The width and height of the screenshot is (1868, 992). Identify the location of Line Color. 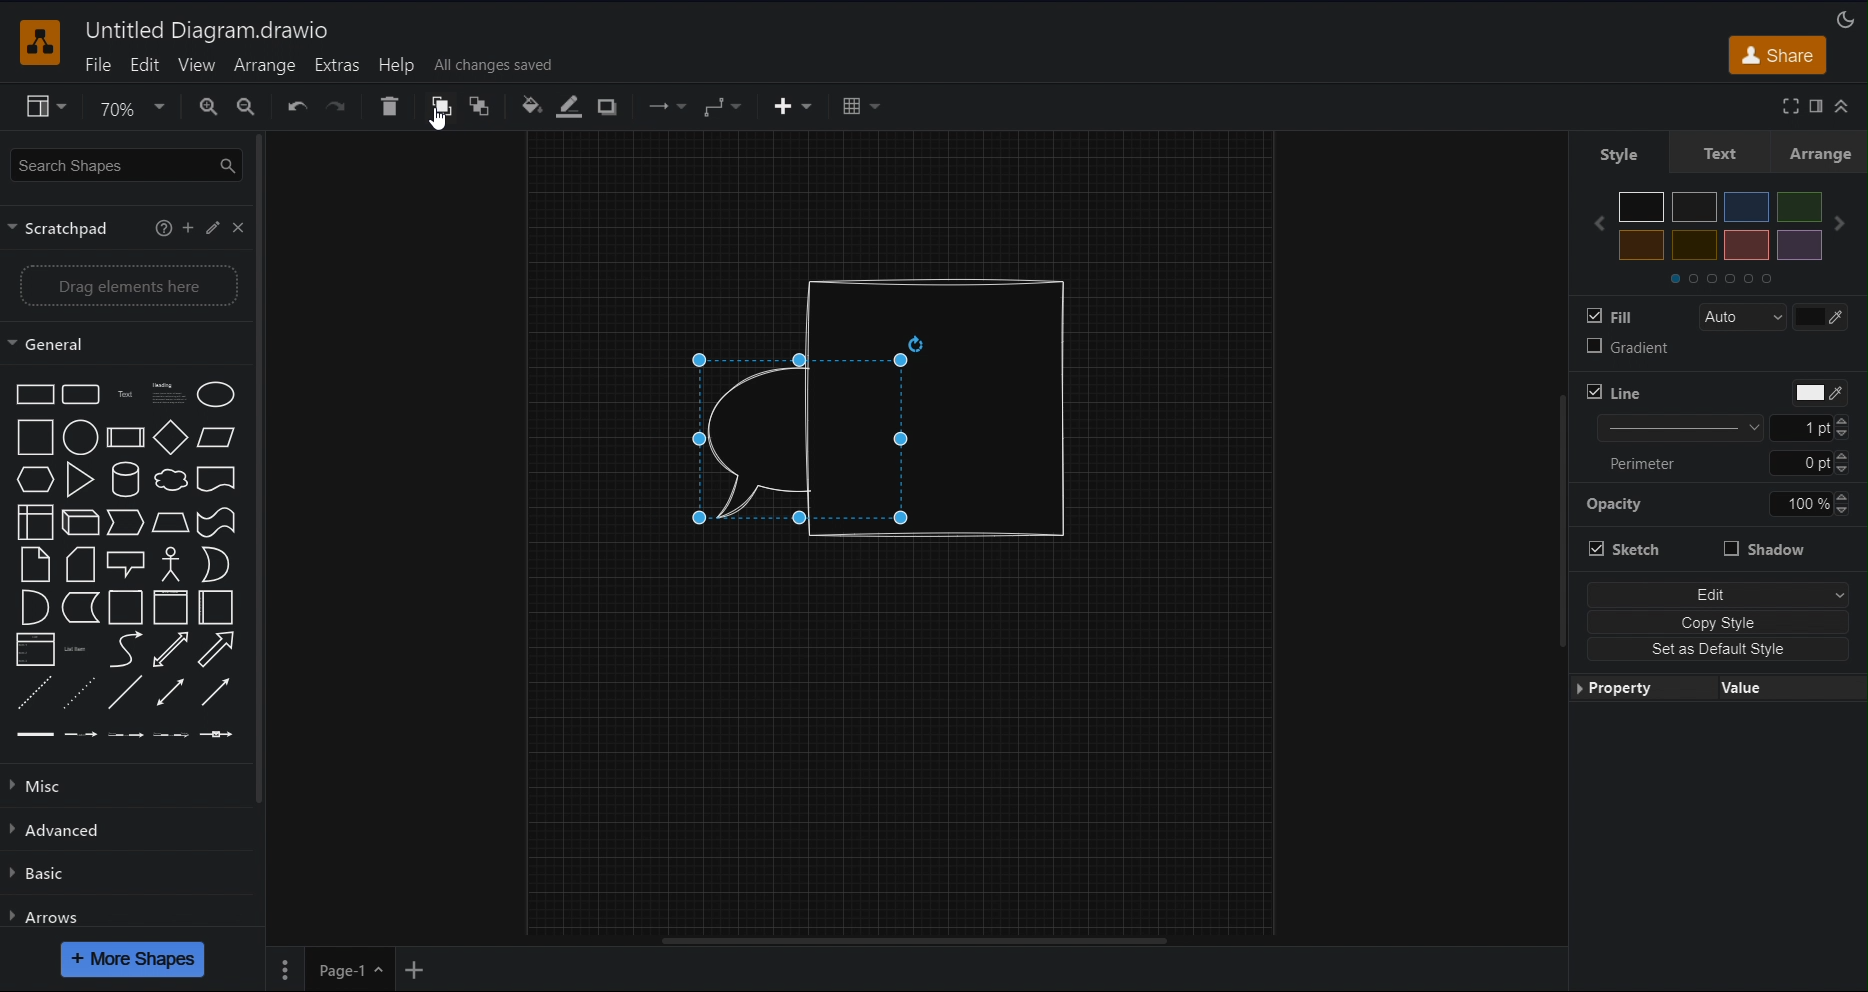
(569, 106).